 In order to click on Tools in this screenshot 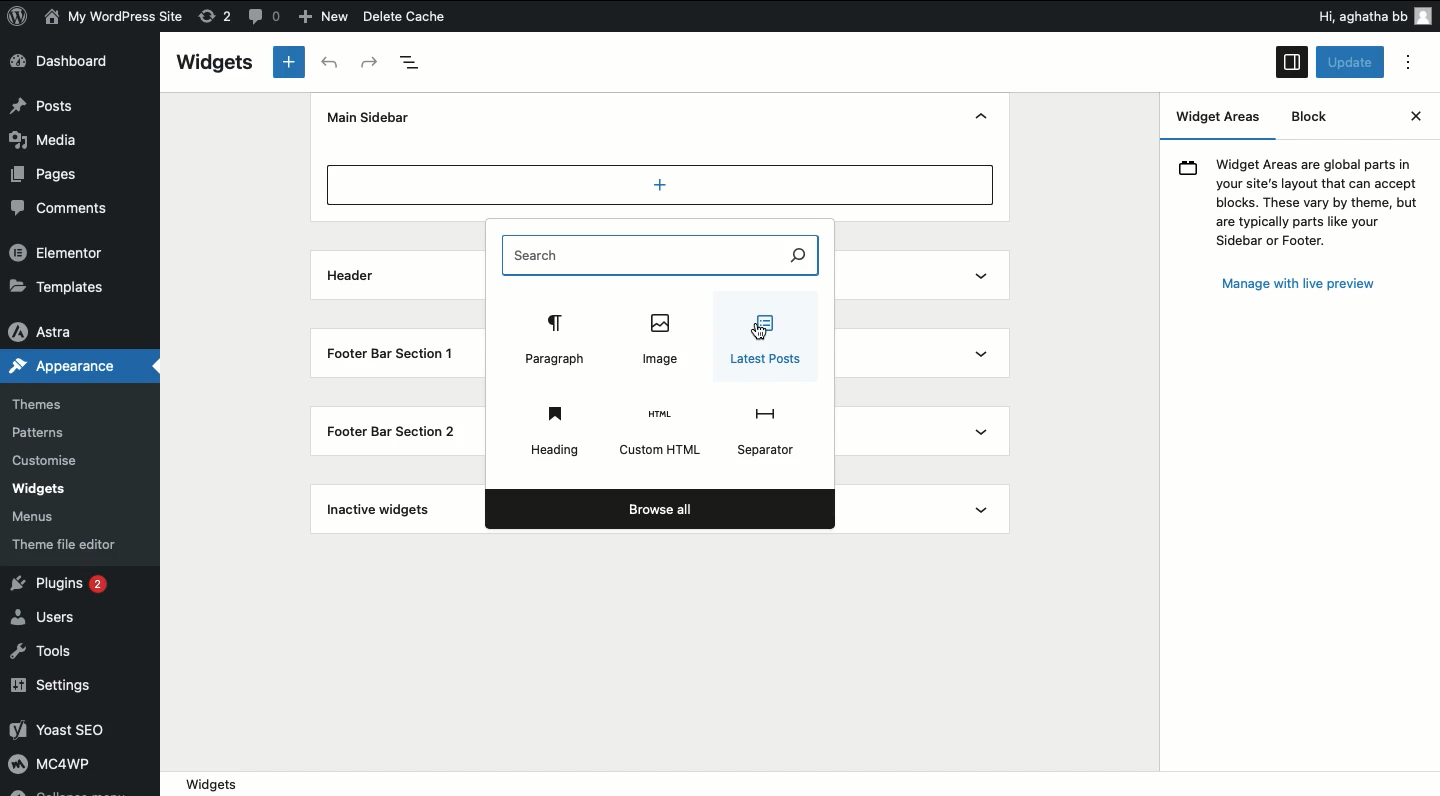, I will do `click(46, 652)`.